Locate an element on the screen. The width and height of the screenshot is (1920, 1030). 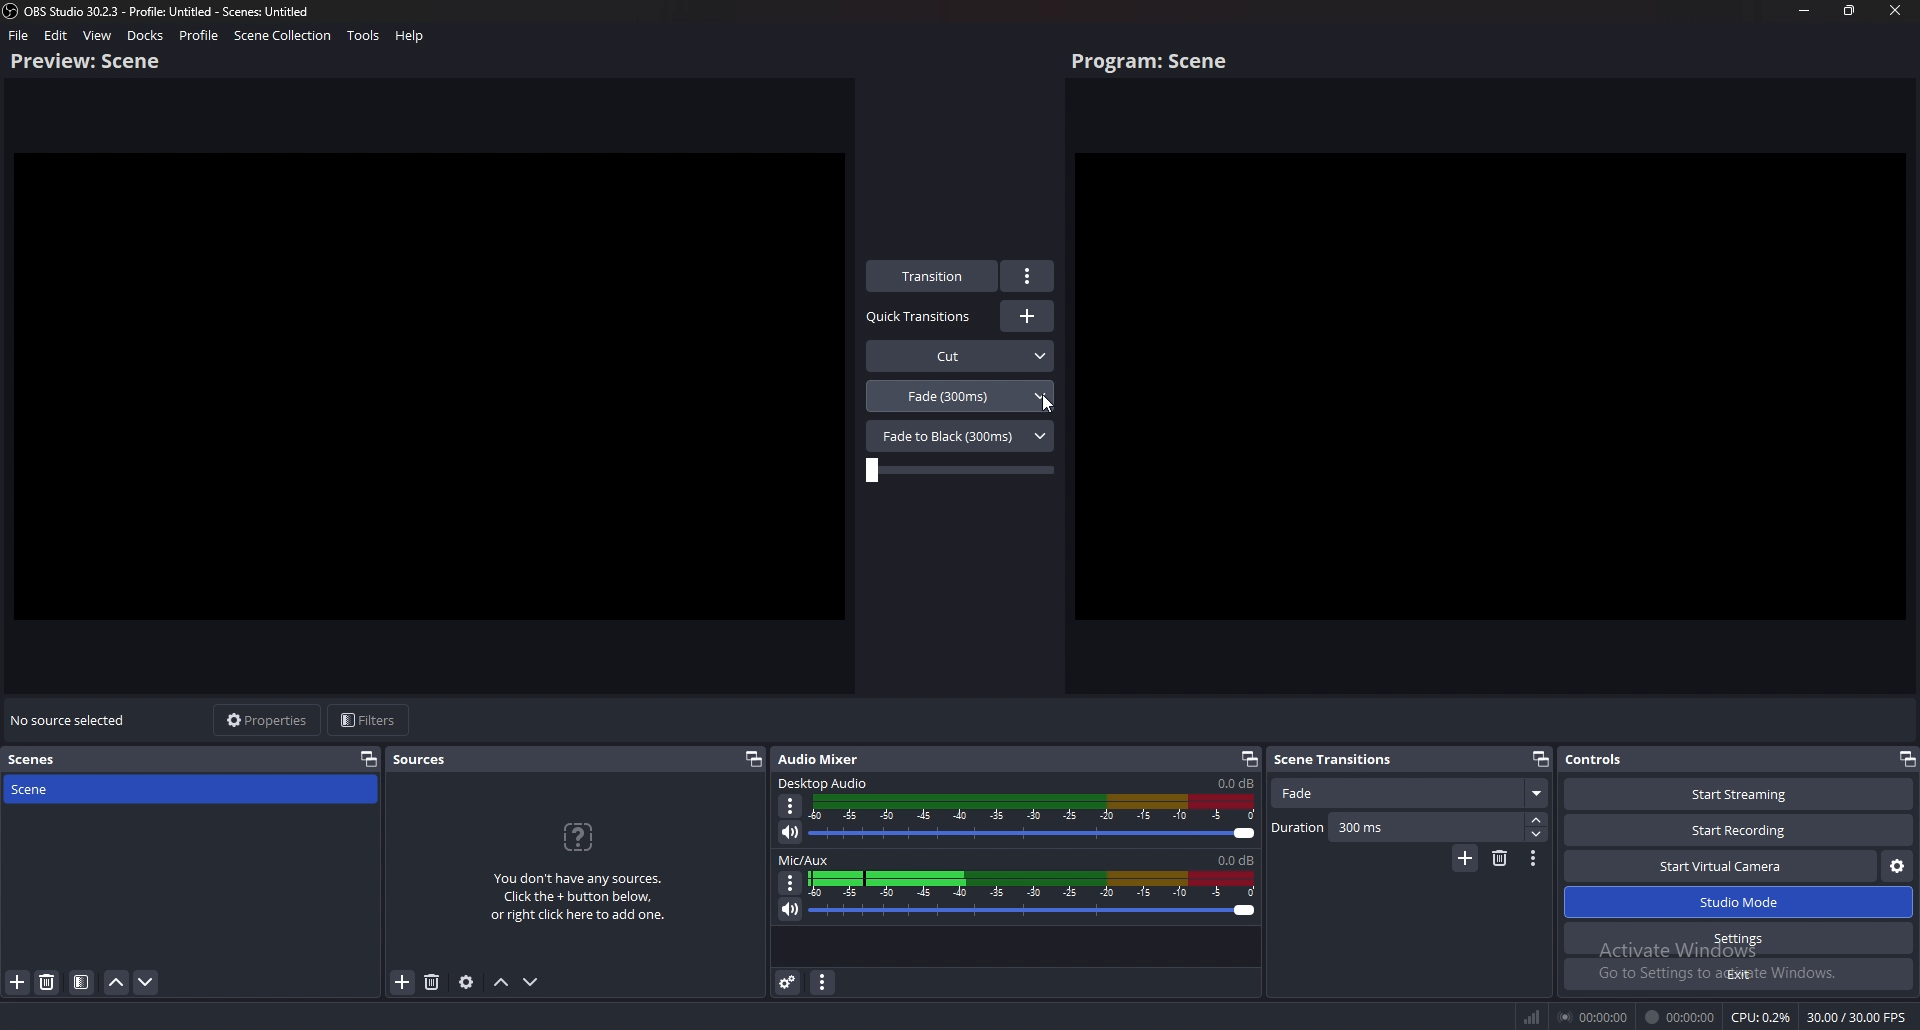
program scene is located at coordinates (1154, 62).